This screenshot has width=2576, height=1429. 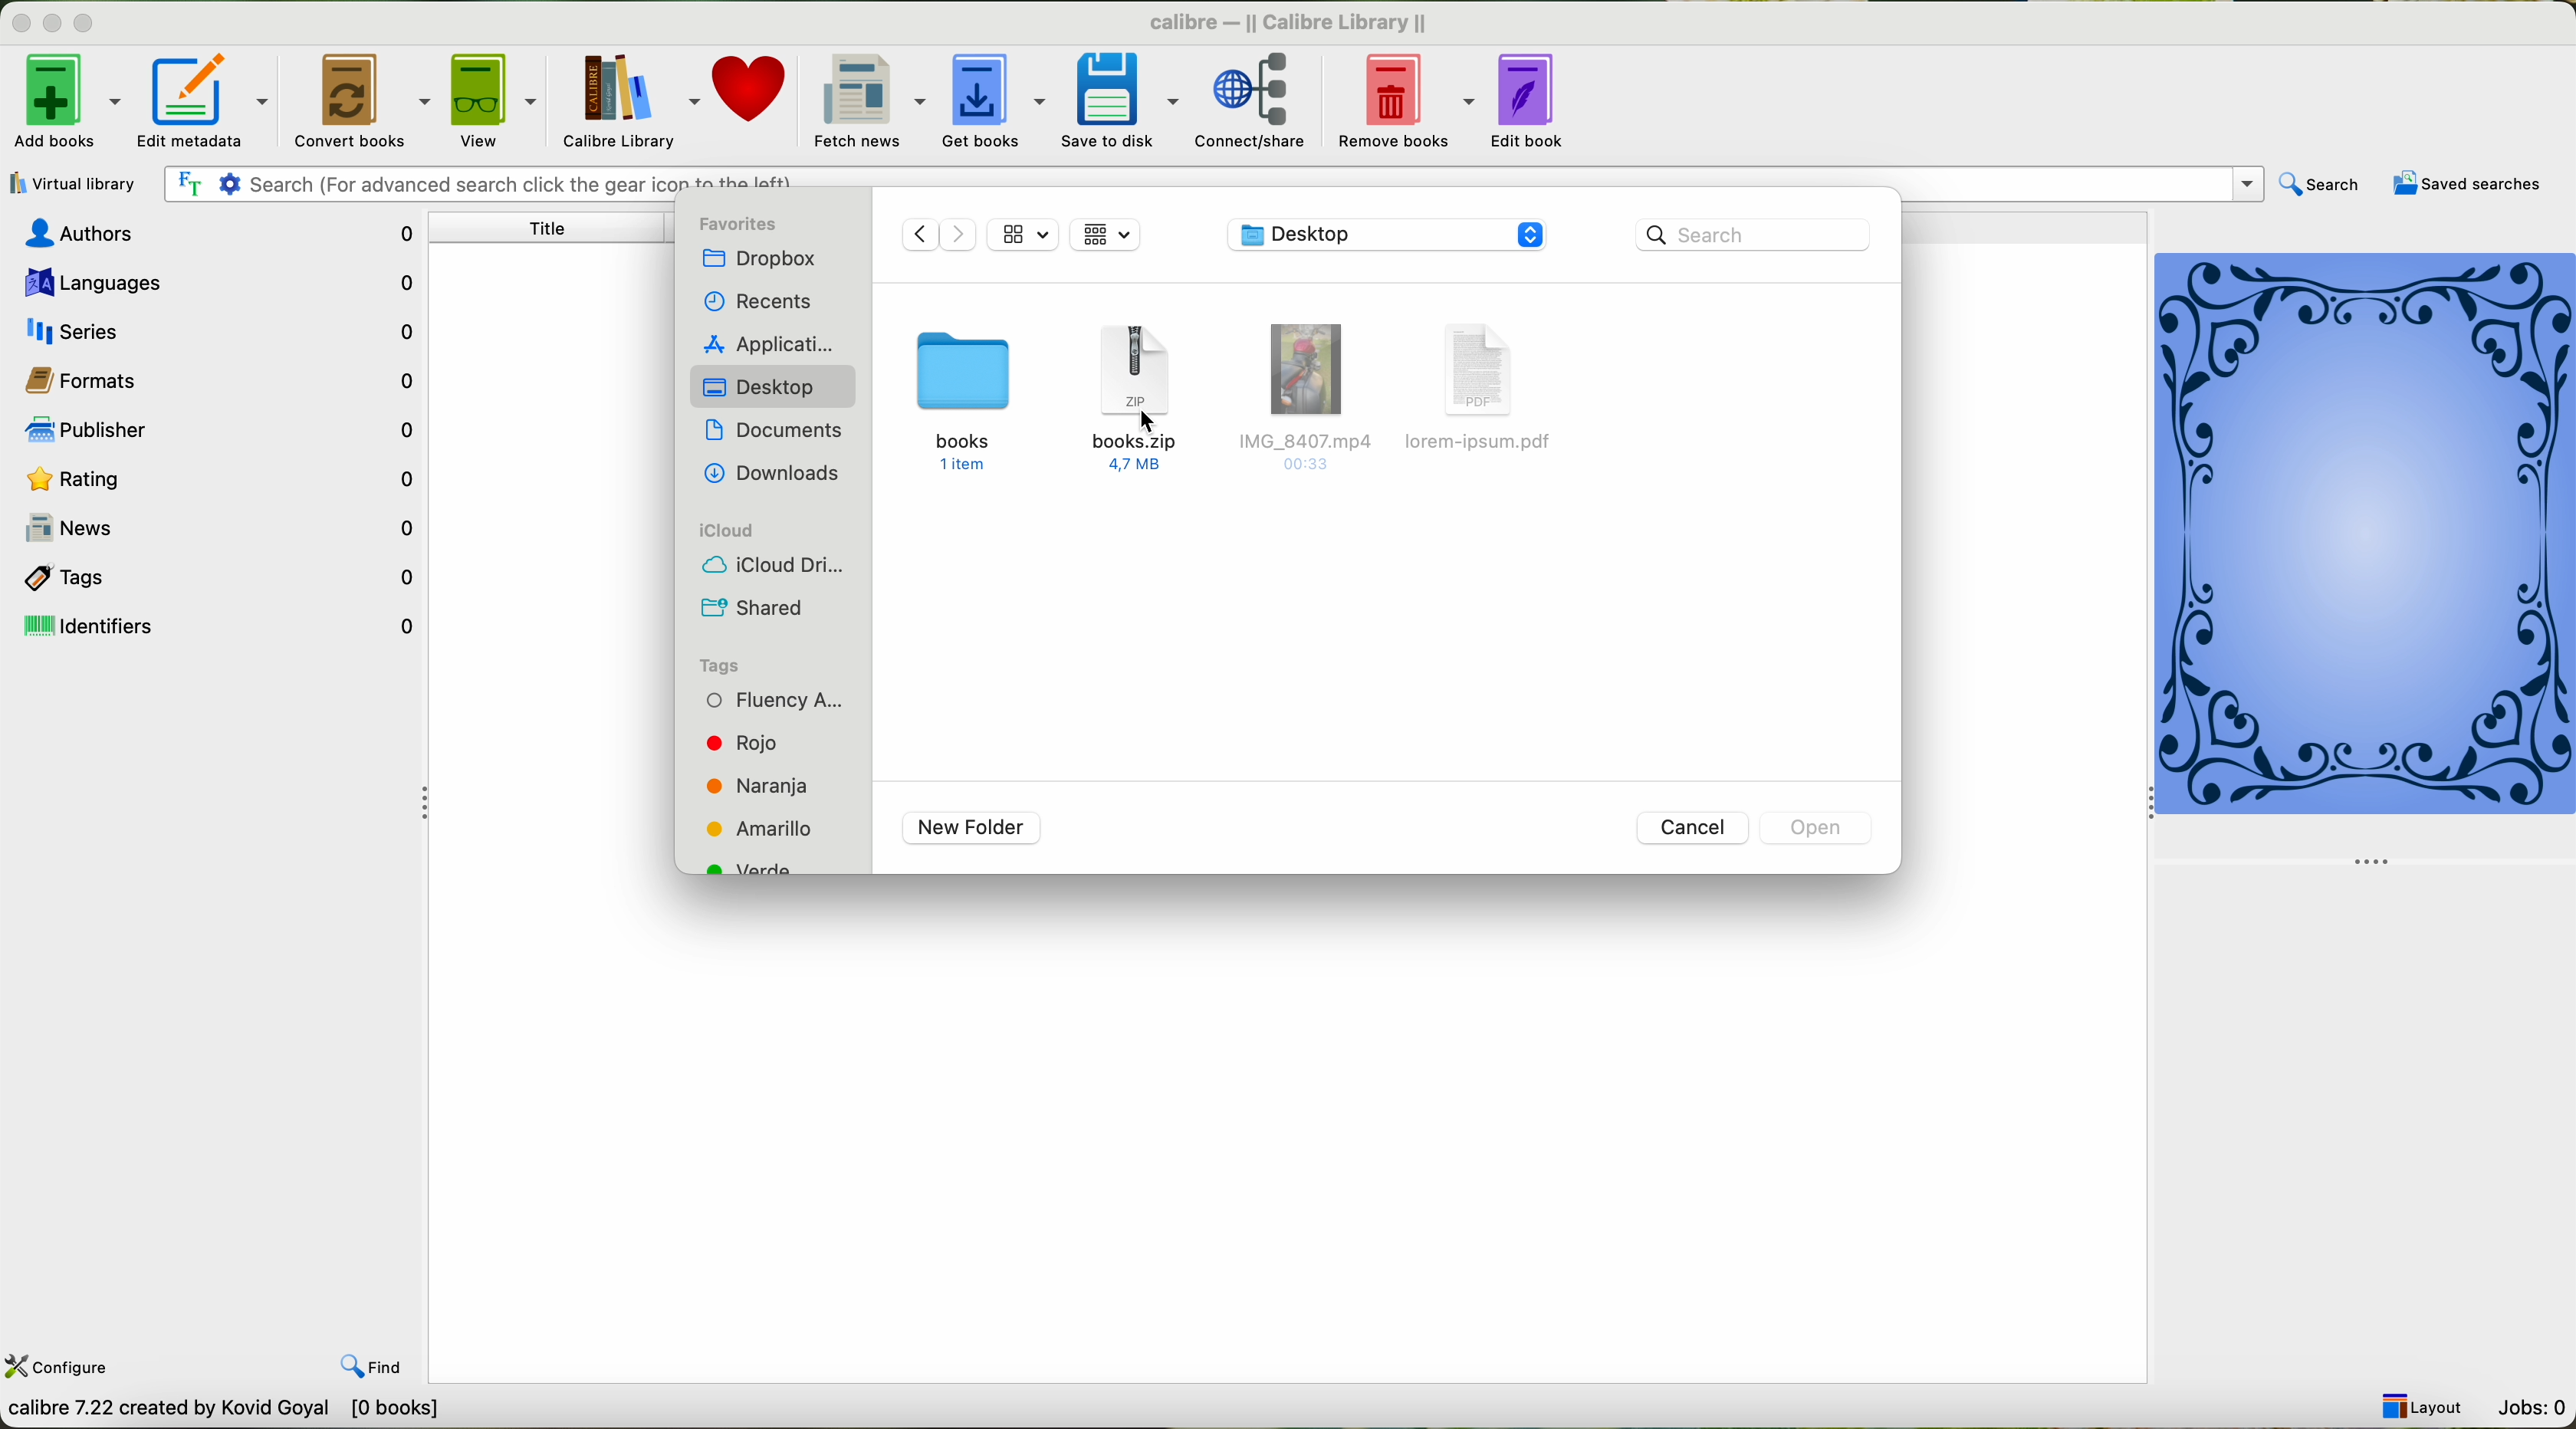 What do you see at coordinates (59, 1369) in the screenshot?
I see `configure` at bounding box center [59, 1369].